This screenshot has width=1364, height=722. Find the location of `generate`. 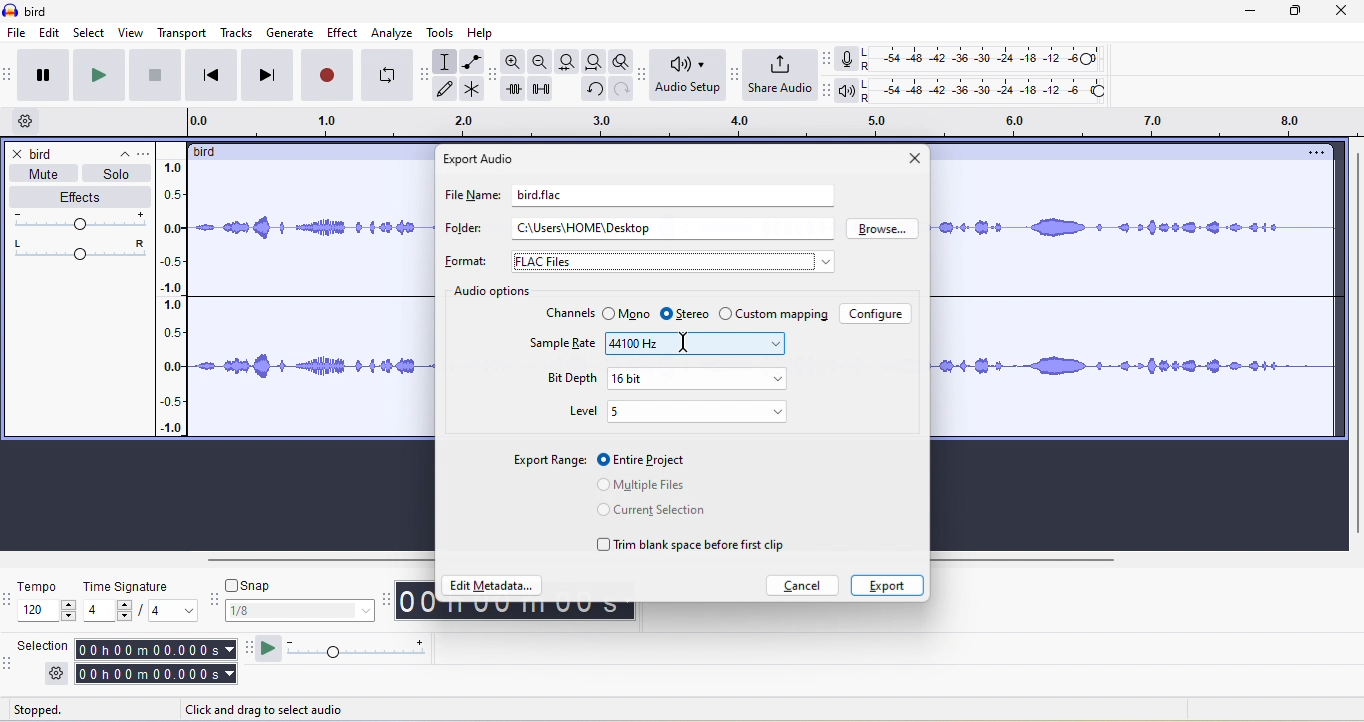

generate is located at coordinates (291, 33).